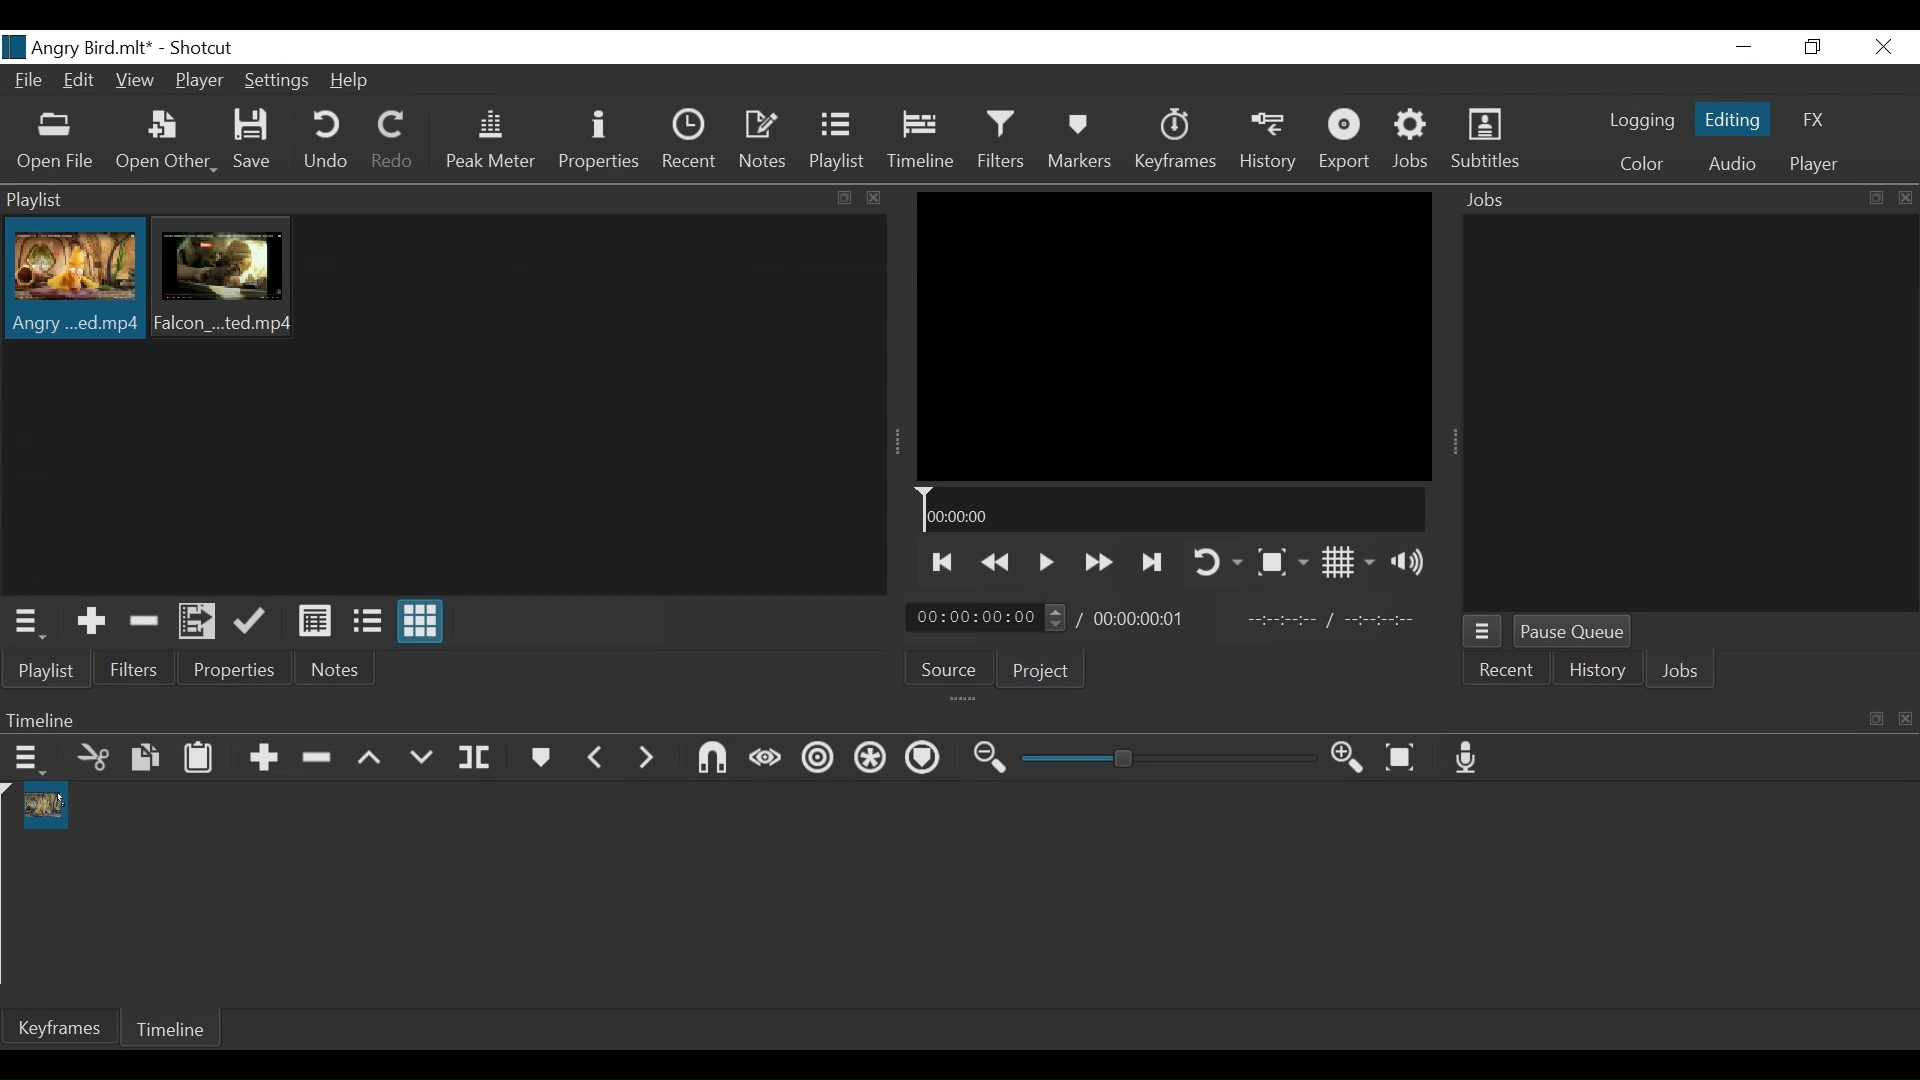 This screenshot has width=1920, height=1080. What do you see at coordinates (1041, 671) in the screenshot?
I see `Project` at bounding box center [1041, 671].